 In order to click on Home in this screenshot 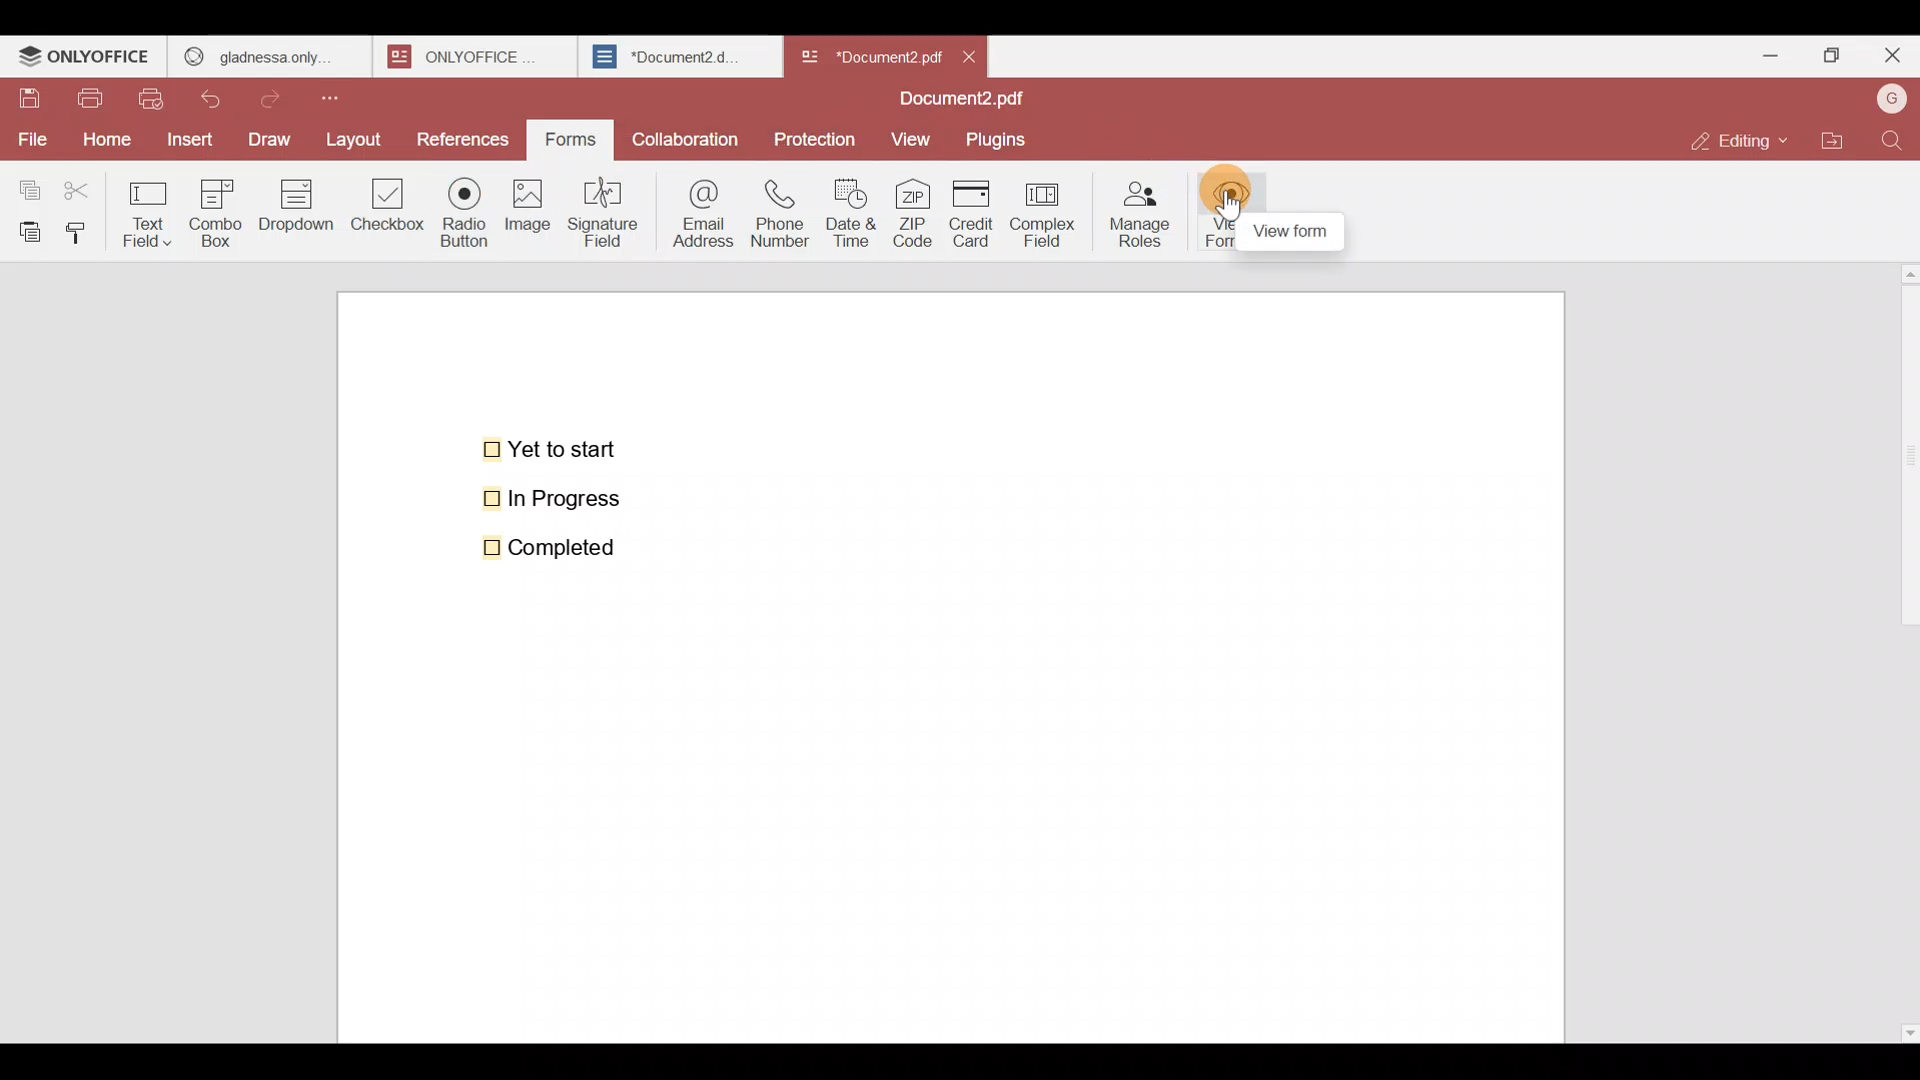, I will do `click(103, 139)`.